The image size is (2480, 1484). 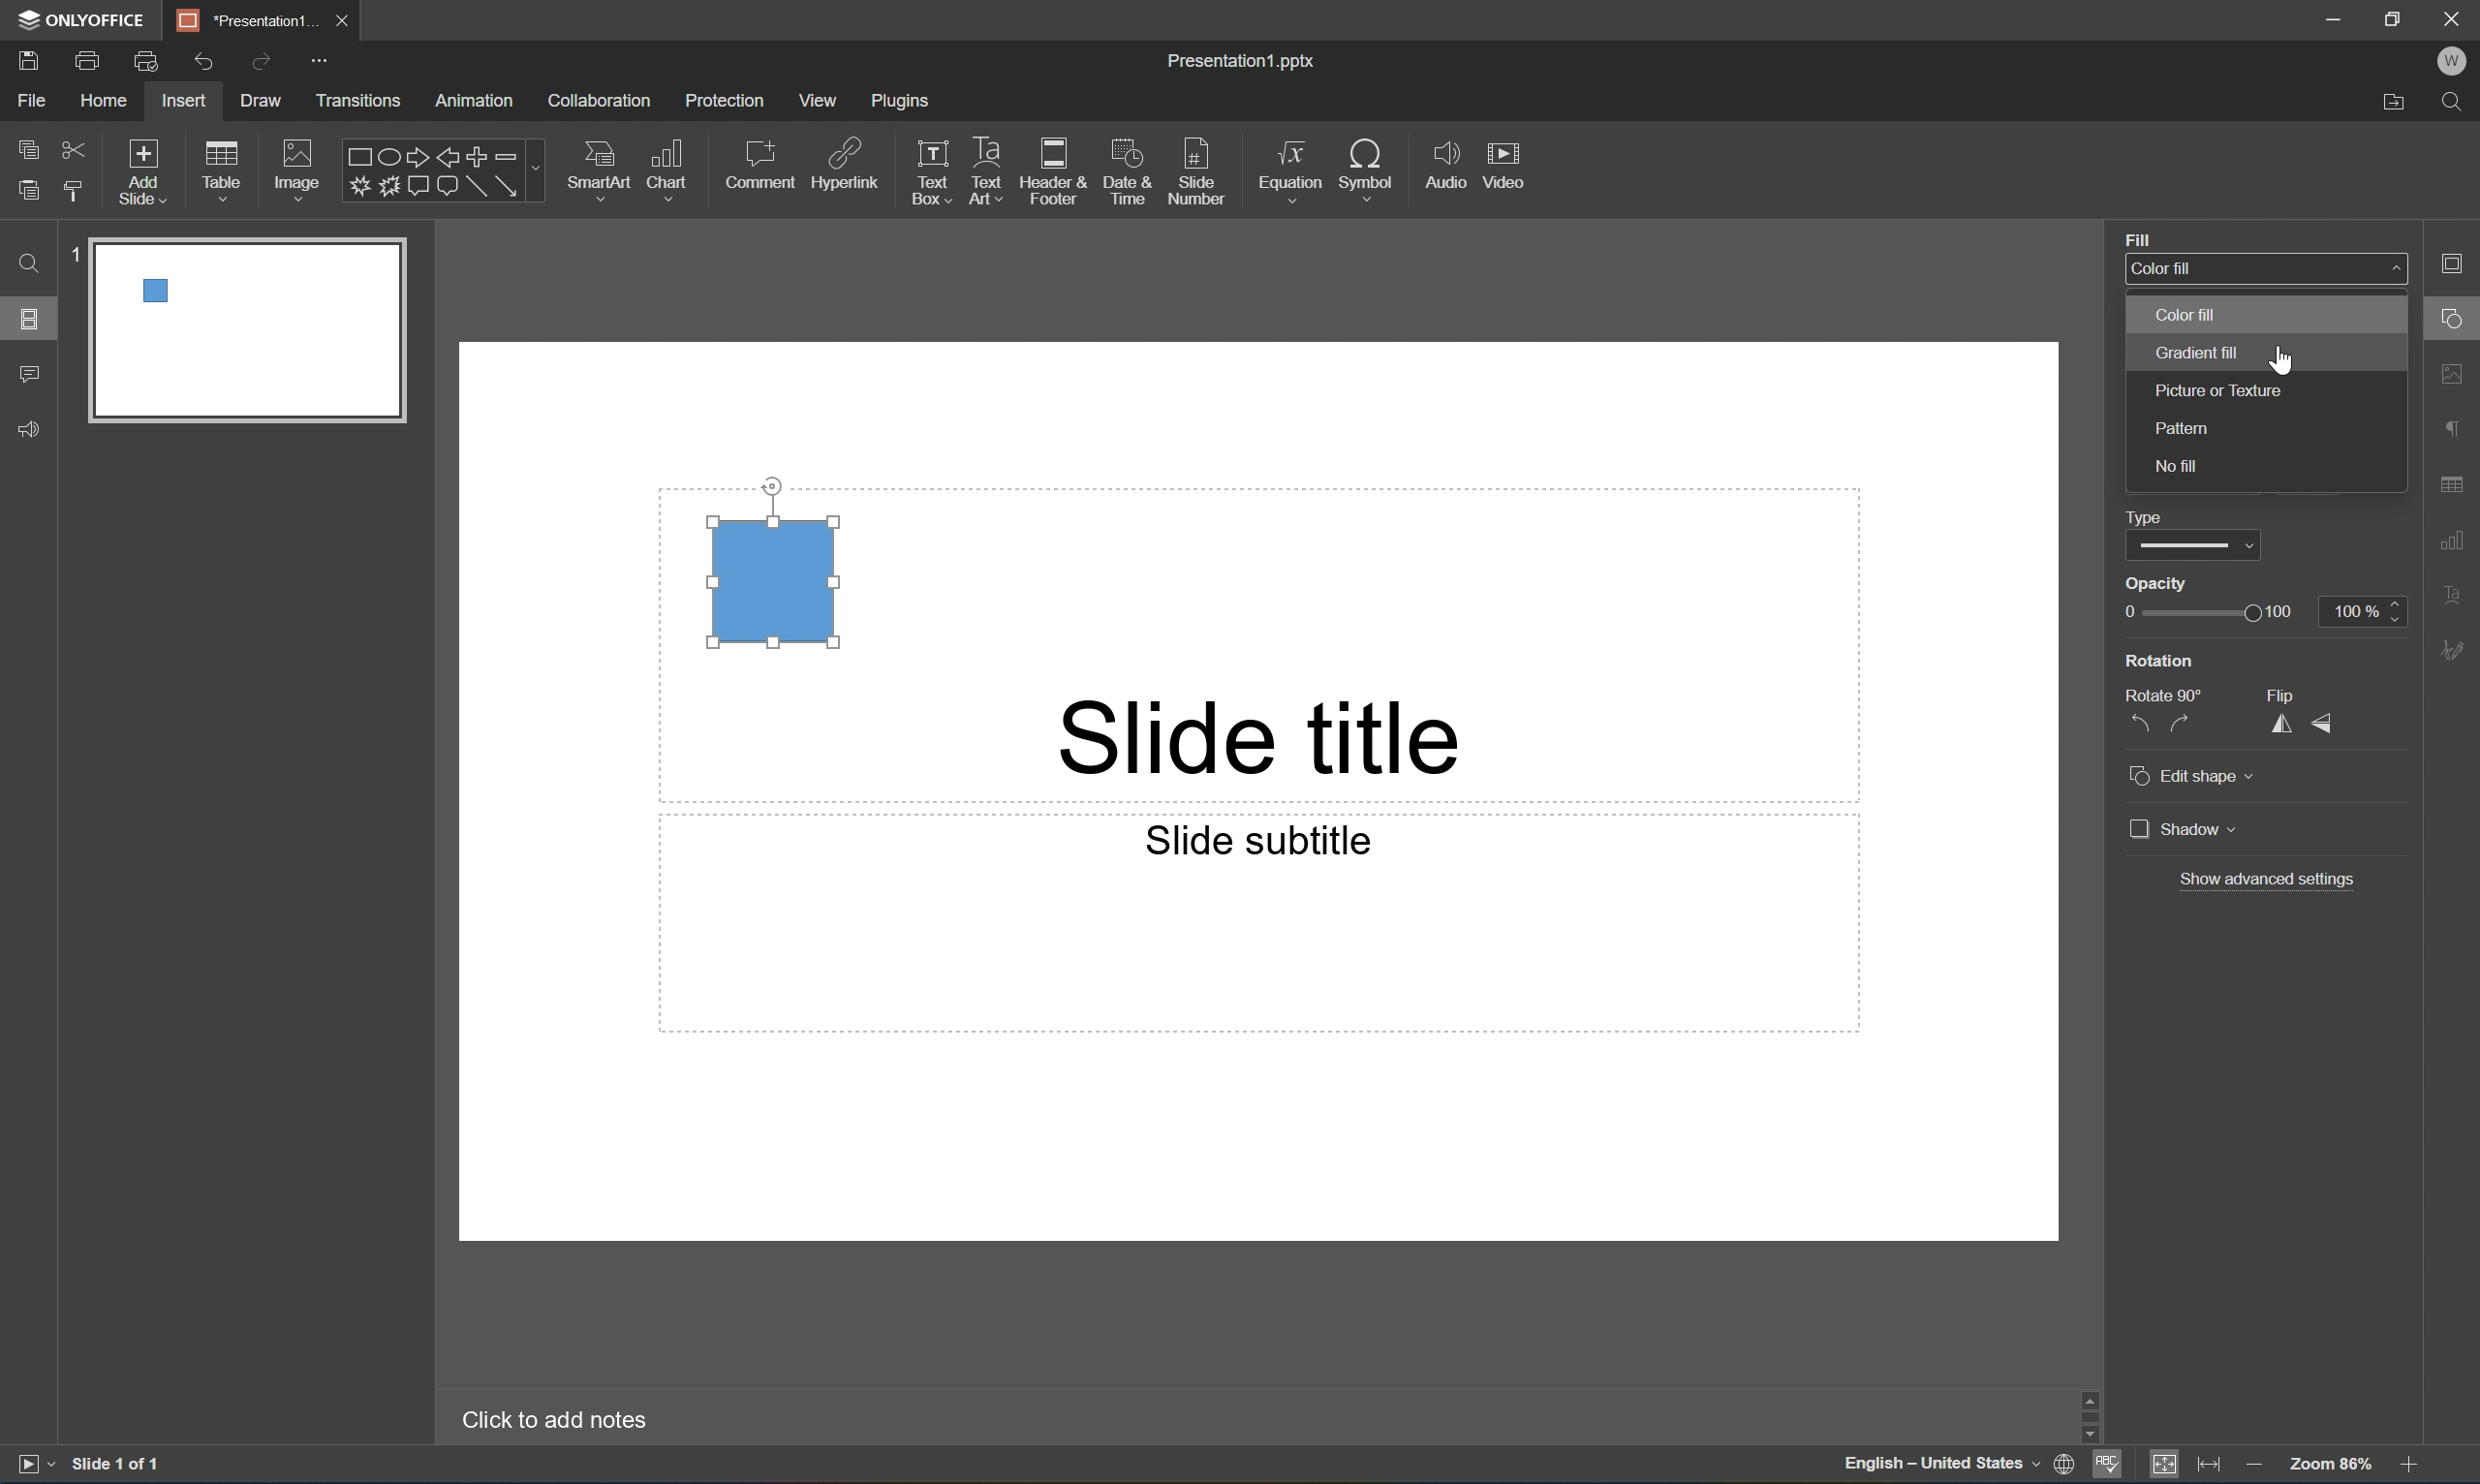 I want to click on SmartArt, so click(x=597, y=166).